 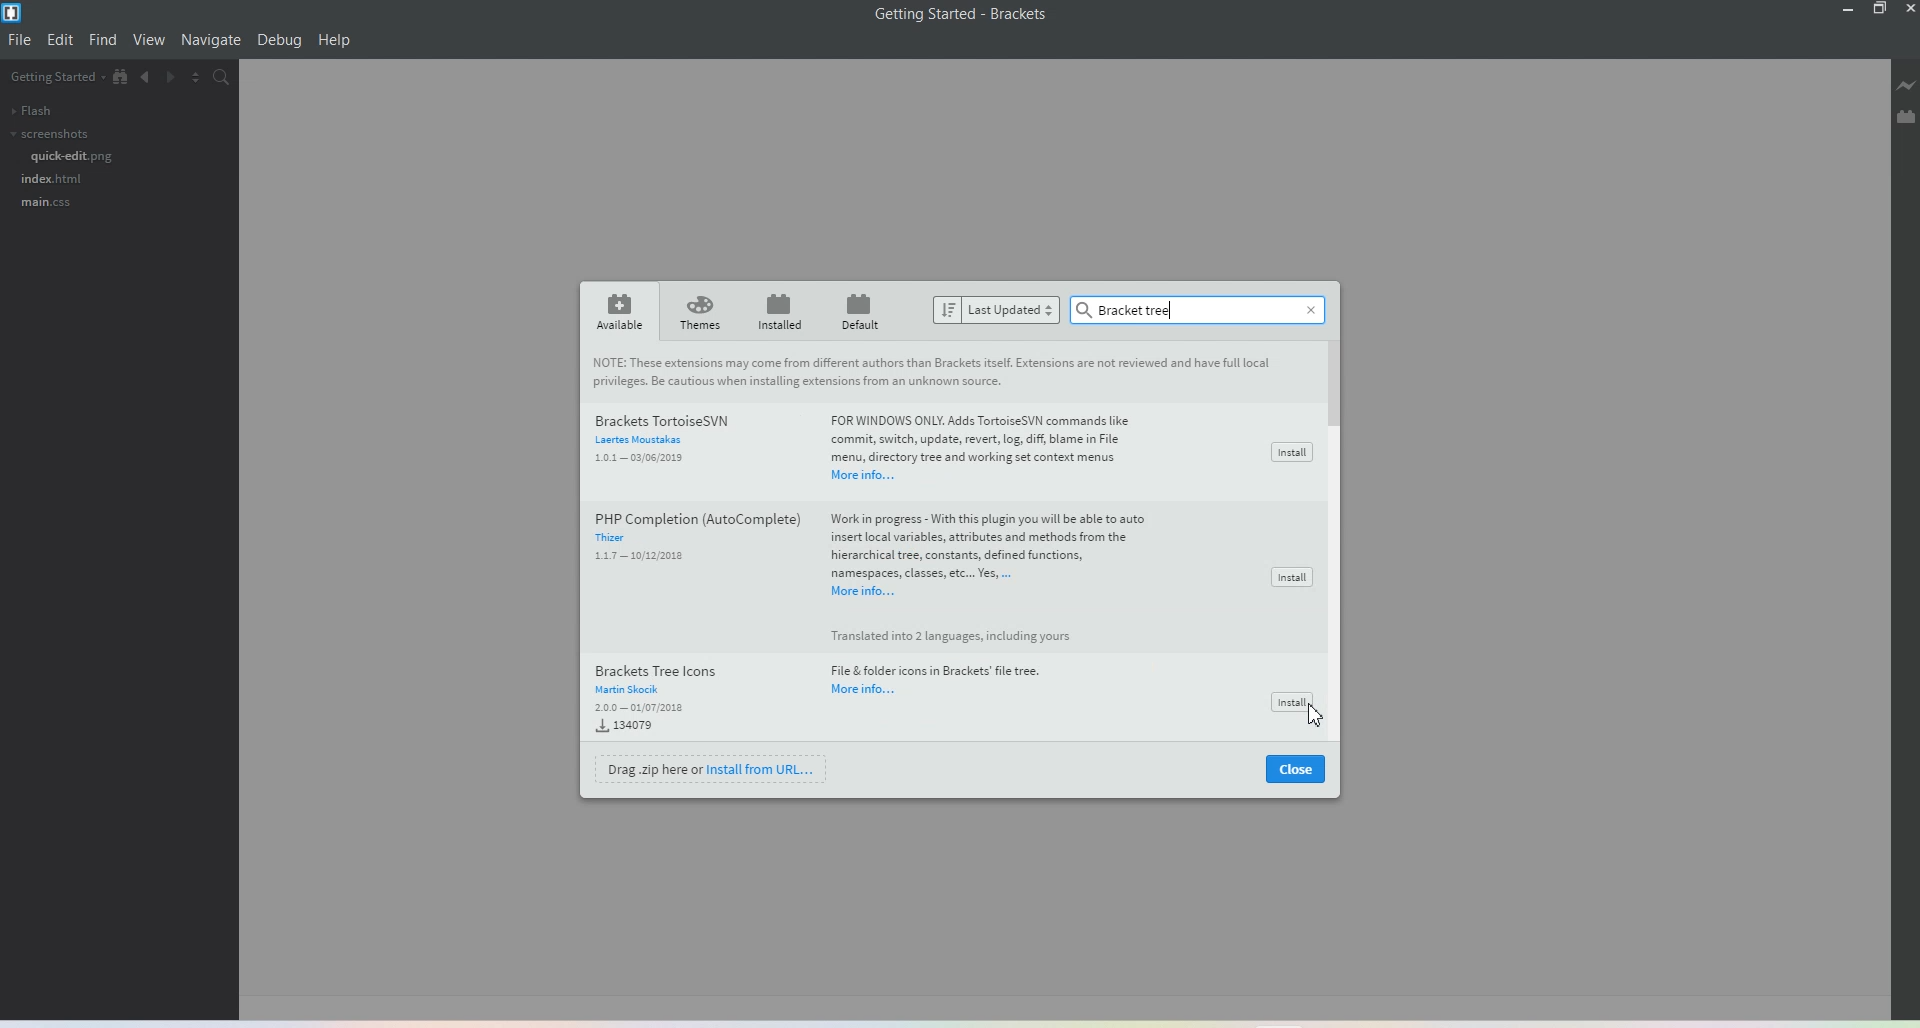 I want to click on Default, so click(x=863, y=310).